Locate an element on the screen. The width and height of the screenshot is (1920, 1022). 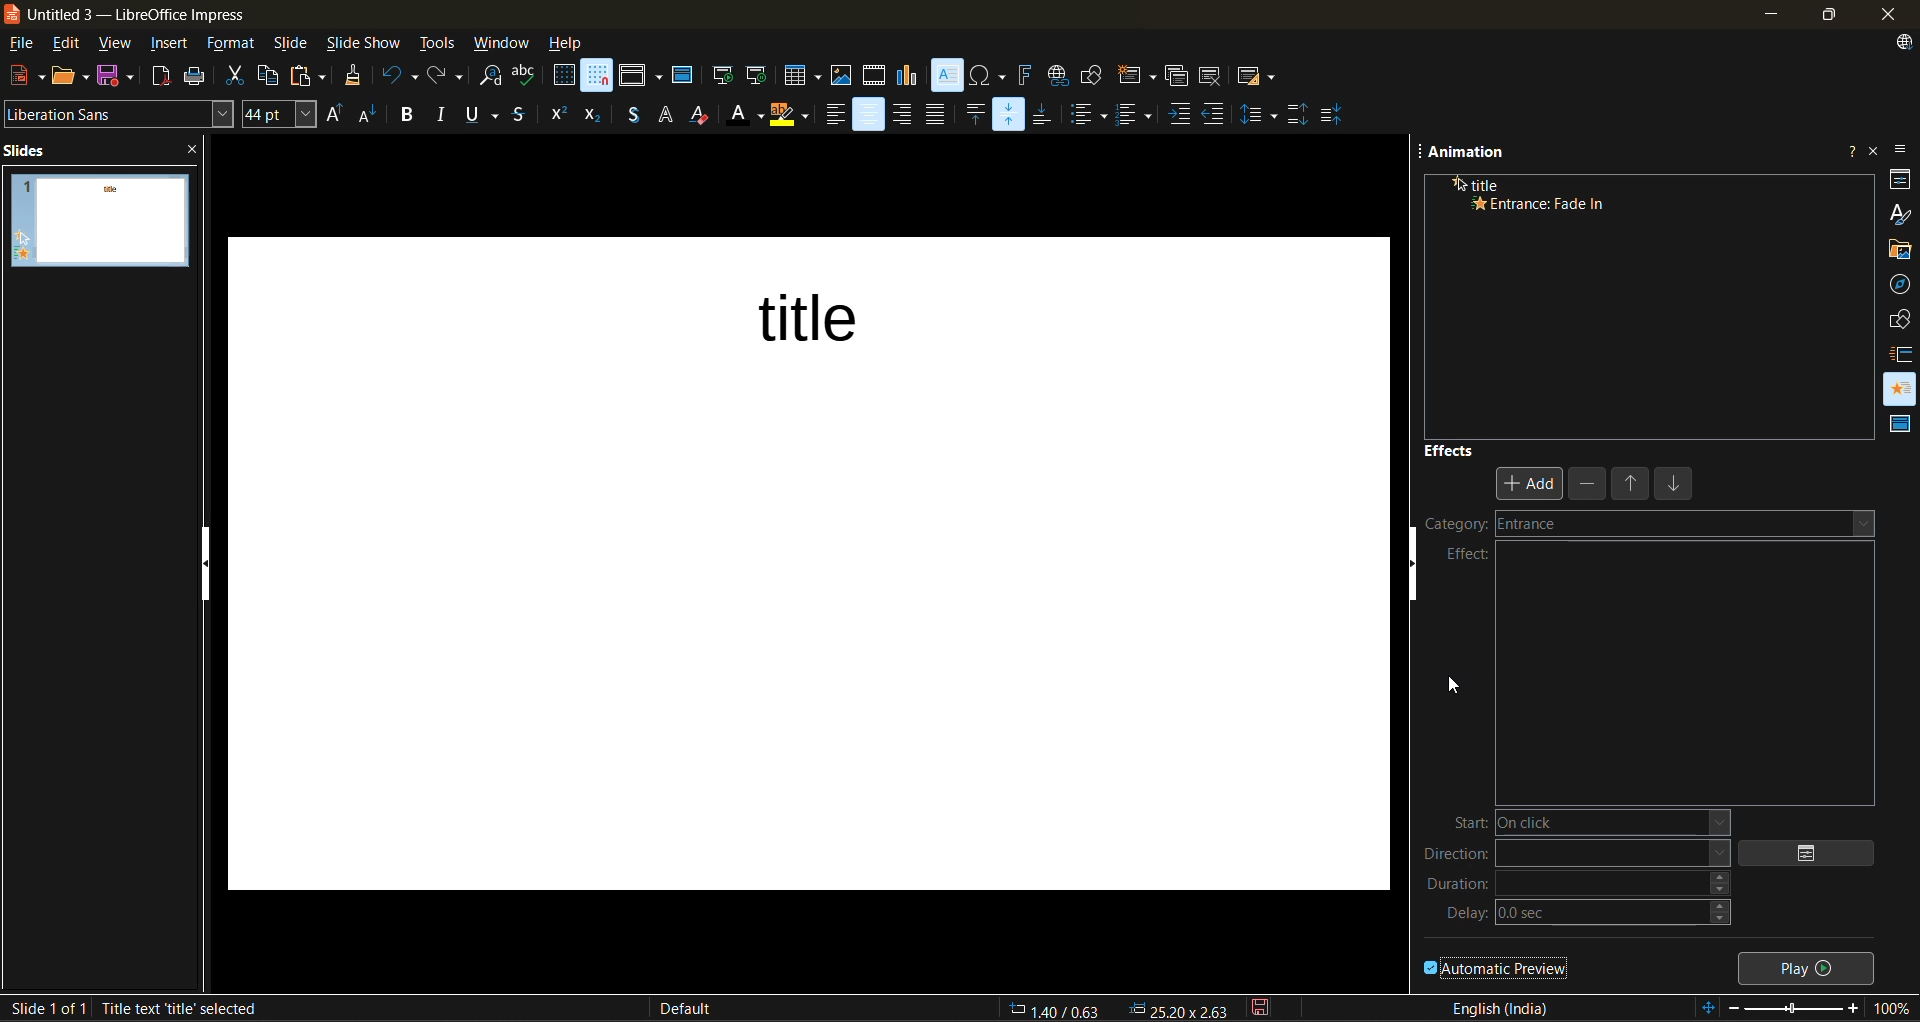
help about this sidebar deck is located at coordinates (1851, 147).